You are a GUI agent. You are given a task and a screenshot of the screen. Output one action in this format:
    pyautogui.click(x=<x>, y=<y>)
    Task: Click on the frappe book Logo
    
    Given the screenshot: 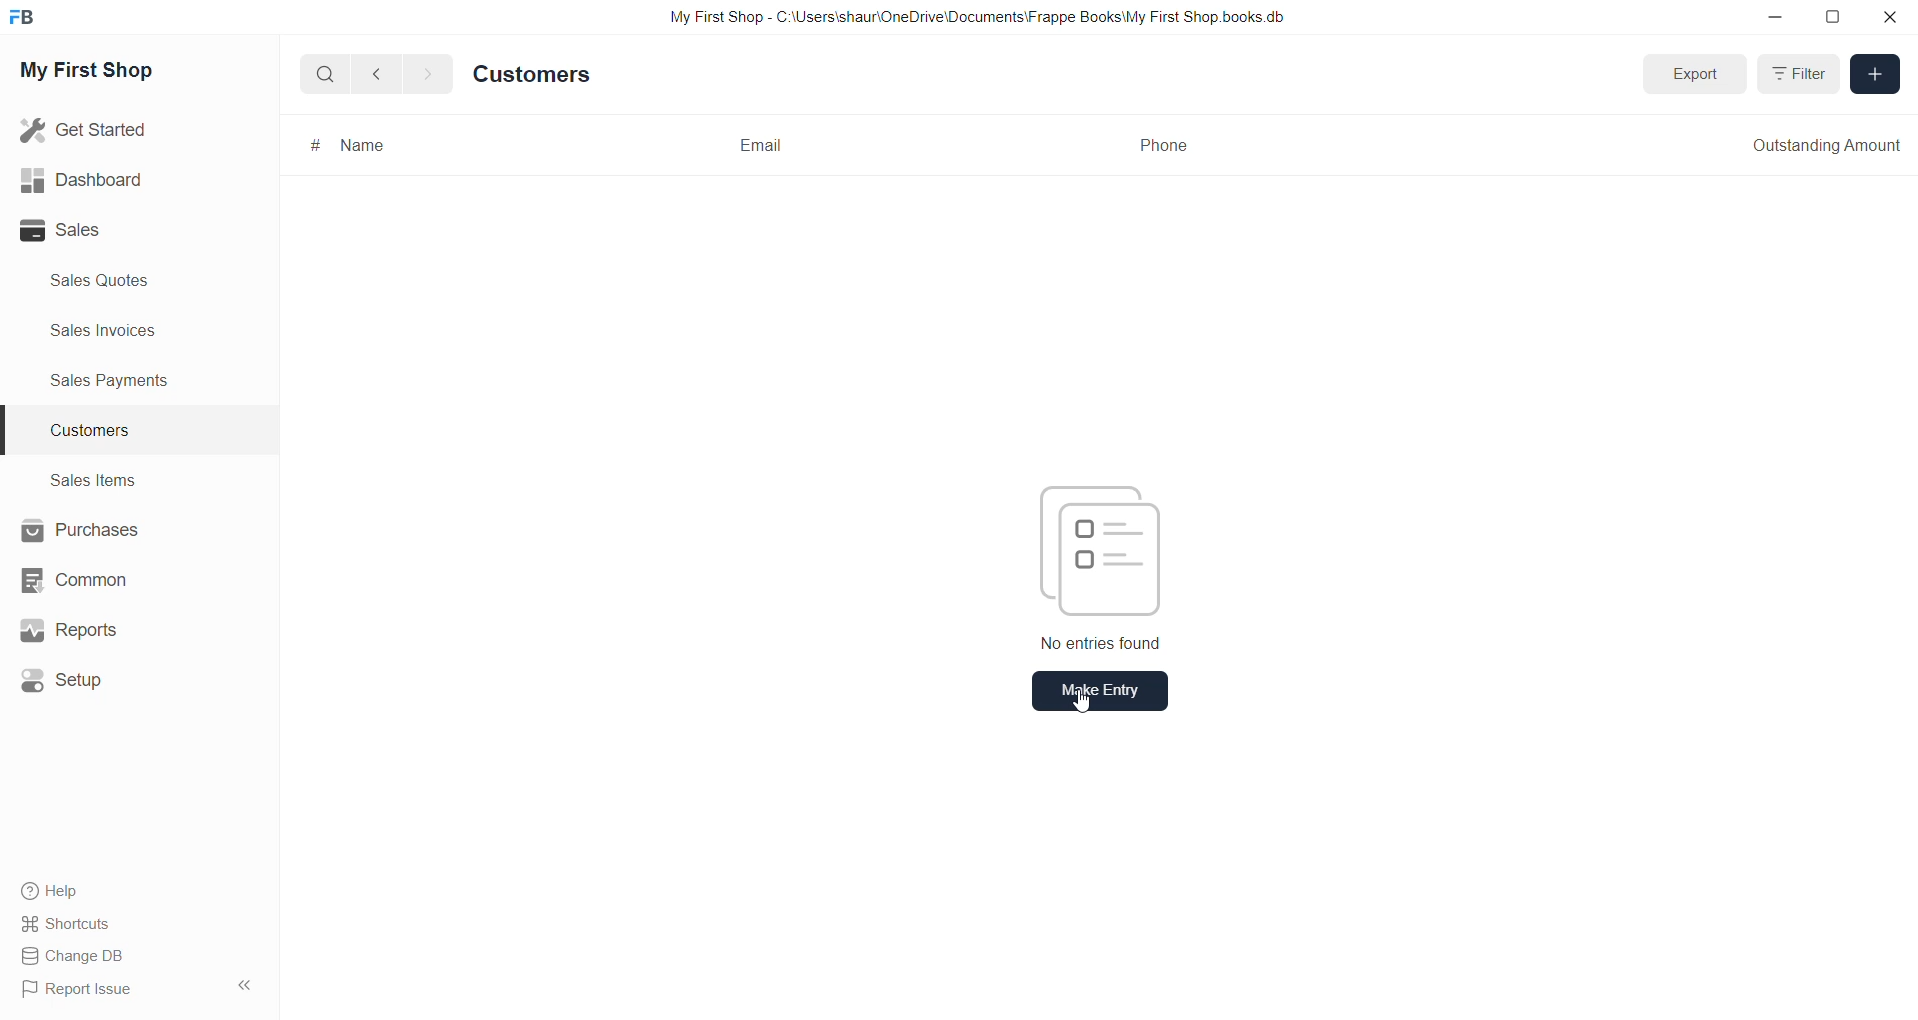 What is the action you would take?
    pyautogui.click(x=27, y=21)
    